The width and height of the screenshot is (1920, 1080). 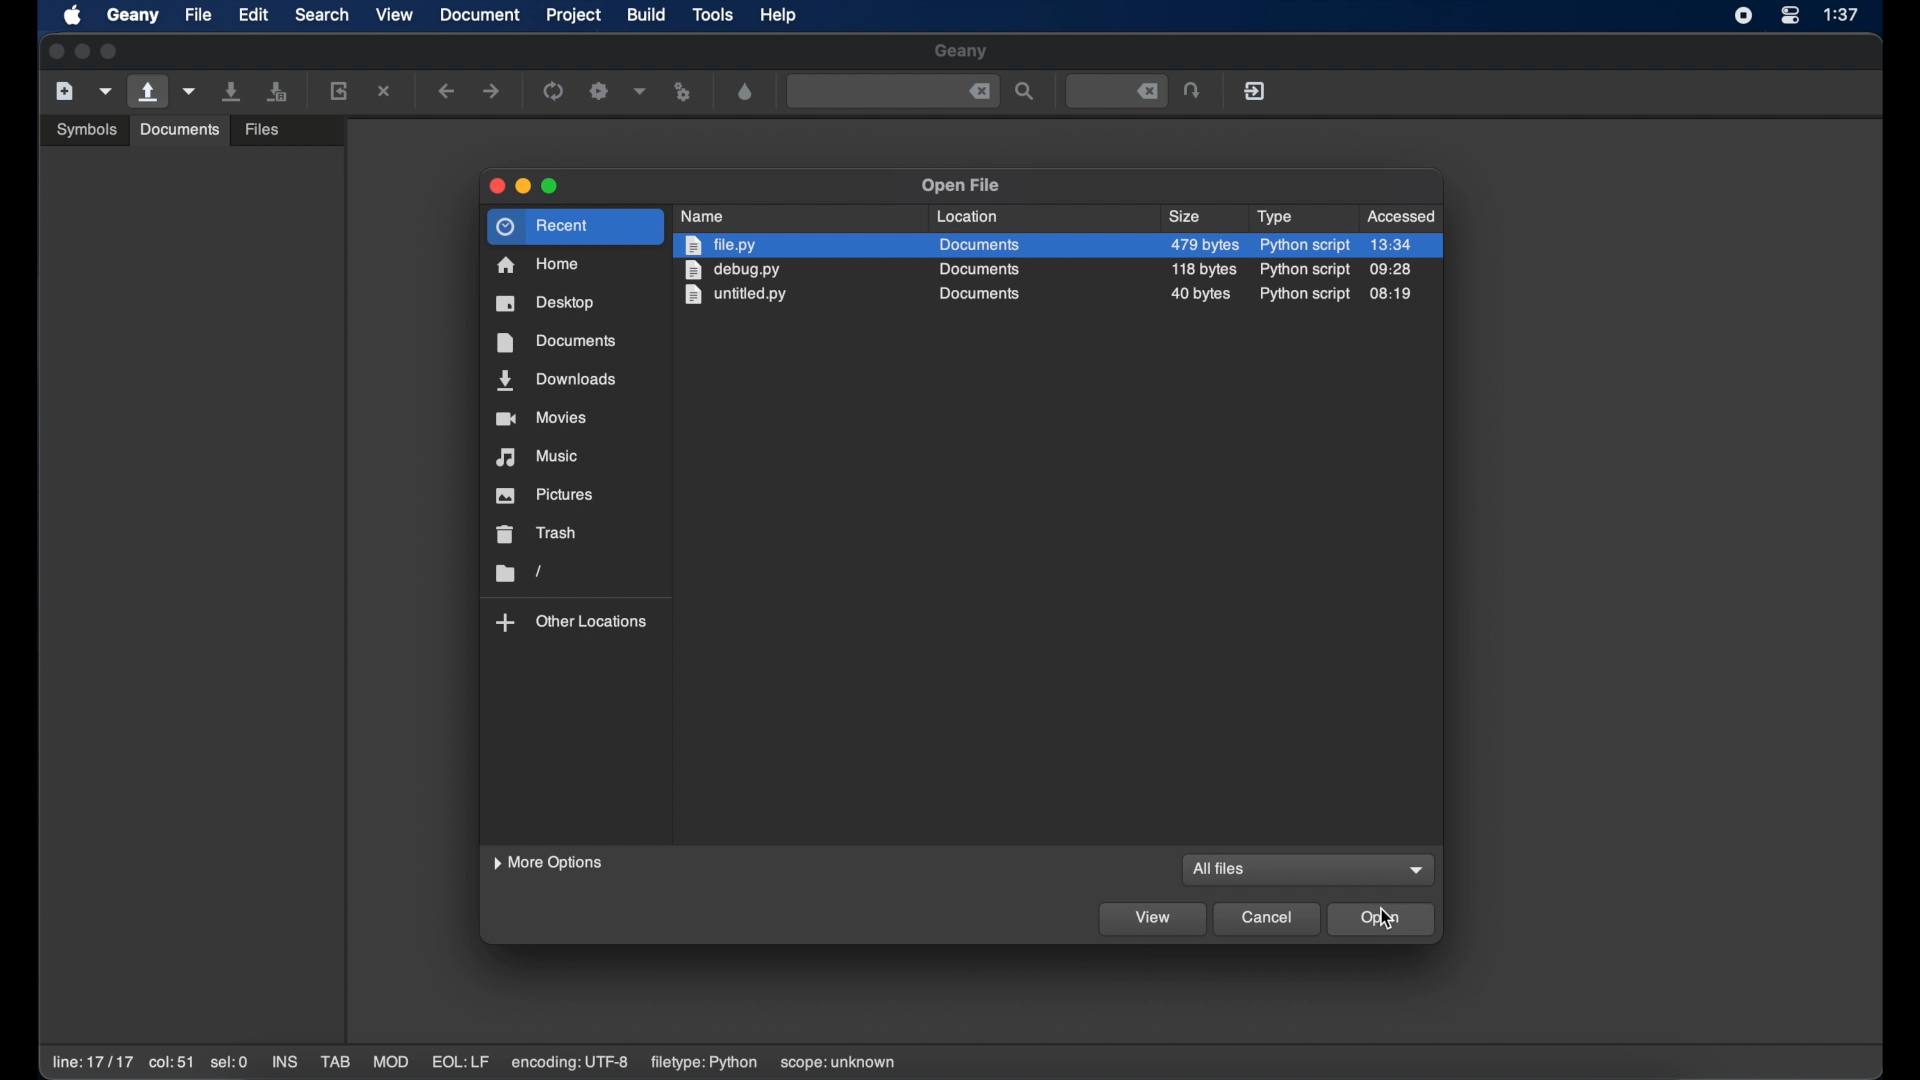 I want to click on control center, so click(x=1790, y=16).